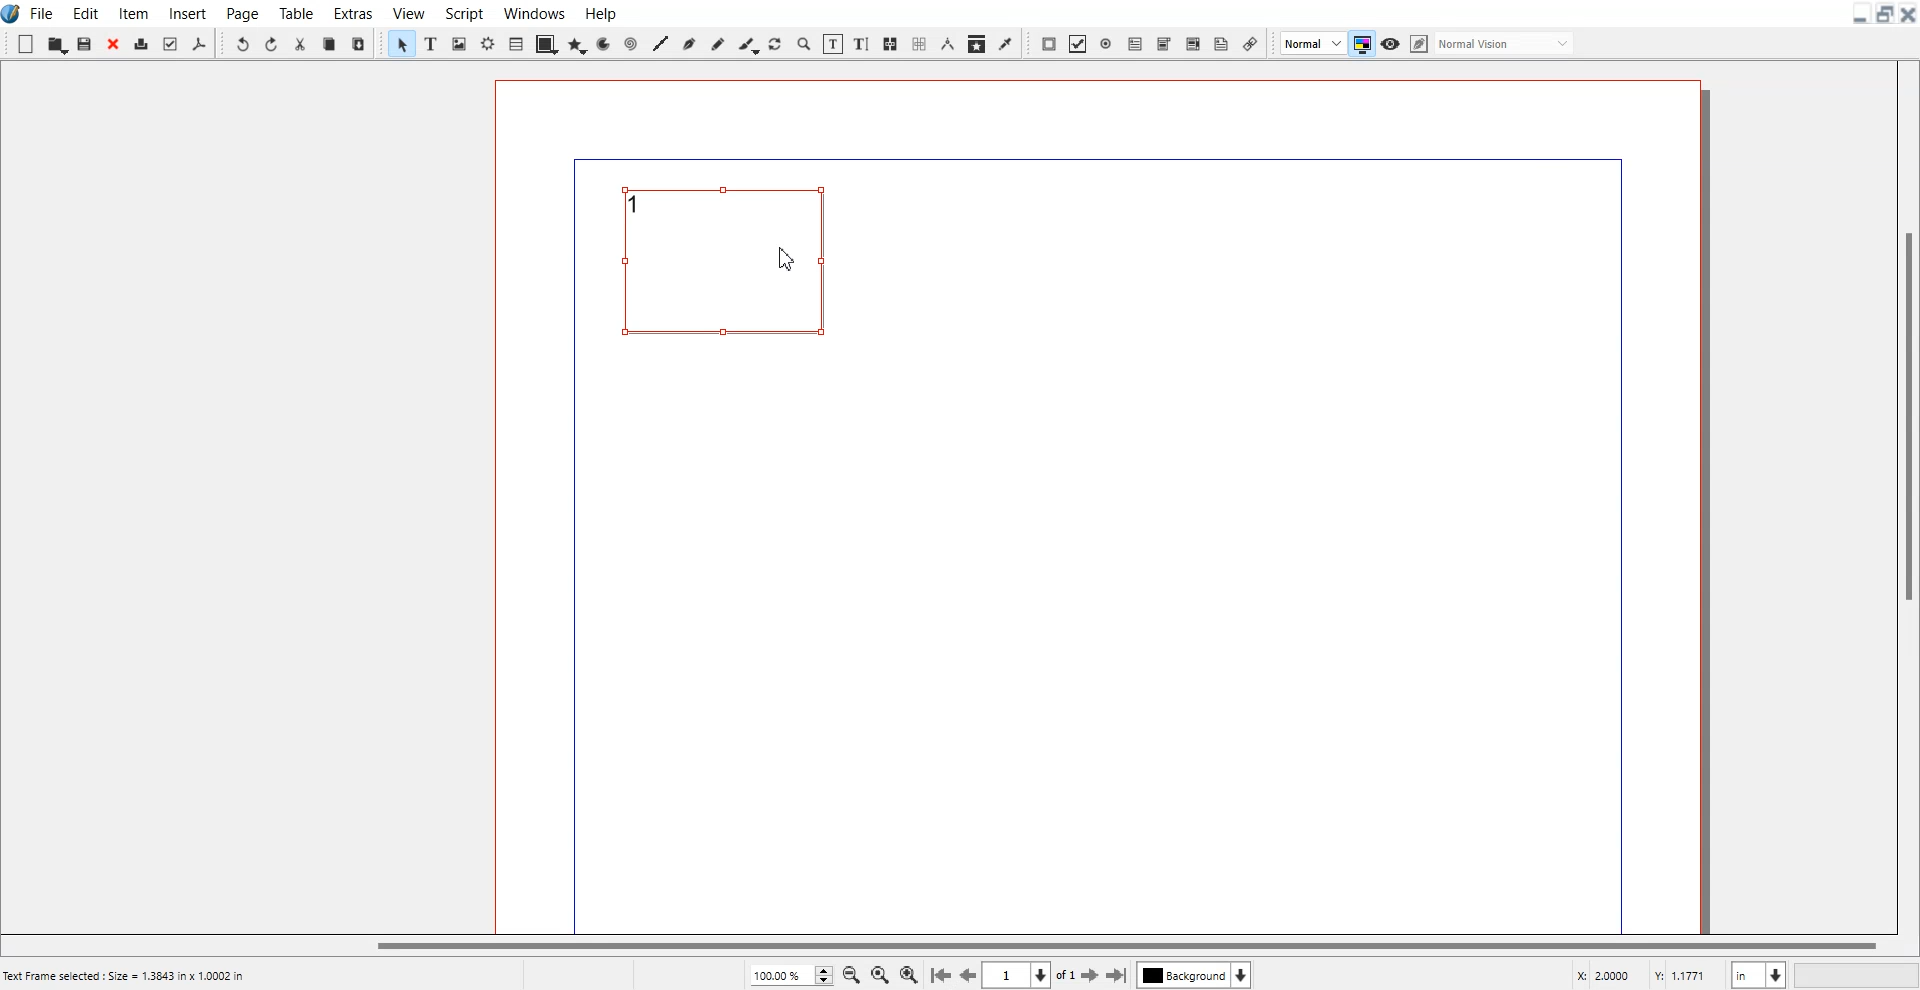 Image resolution: width=1920 pixels, height=990 pixels. What do you see at coordinates (969, 975) in the screenshot?
I see `Go to the preview mode` at bounding box center [969, 975].